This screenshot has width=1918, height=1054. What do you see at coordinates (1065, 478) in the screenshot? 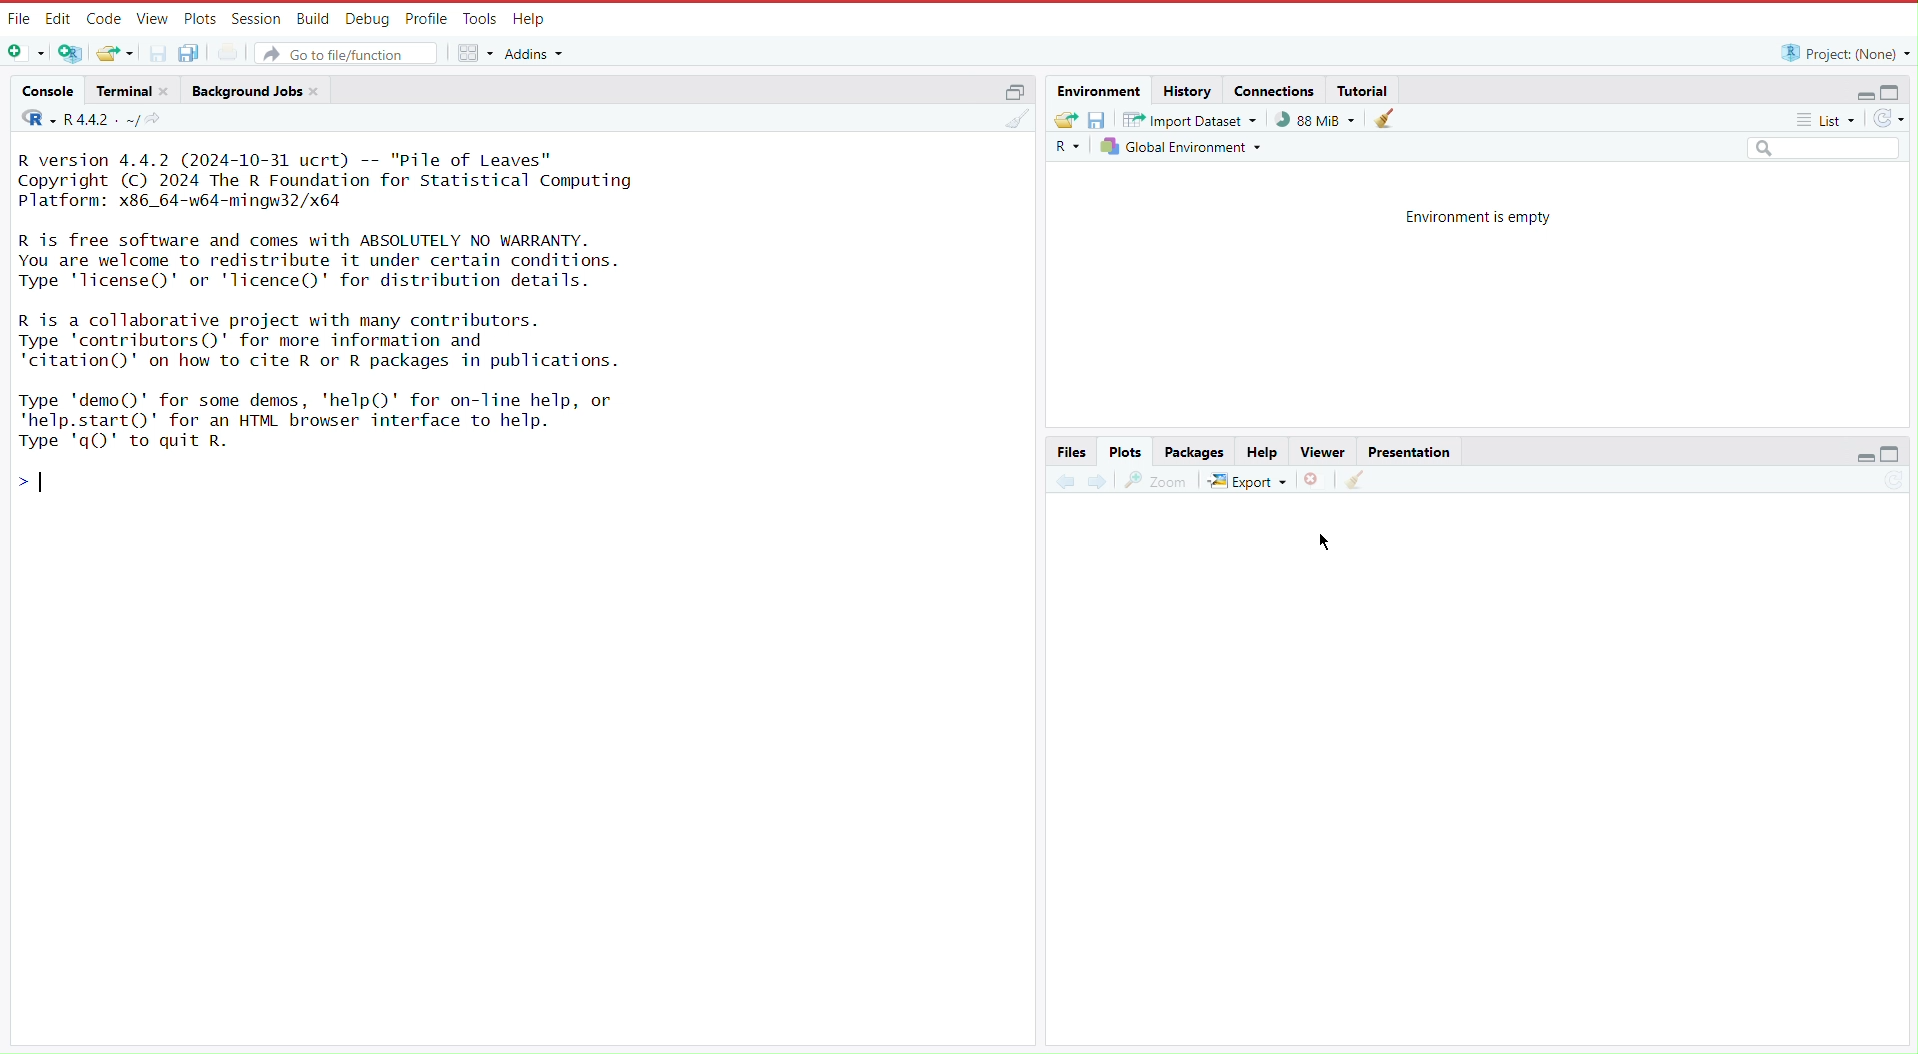
I see `Go back to the previous source location (Ctrl + F9)` at bounding box center [1065, 478].